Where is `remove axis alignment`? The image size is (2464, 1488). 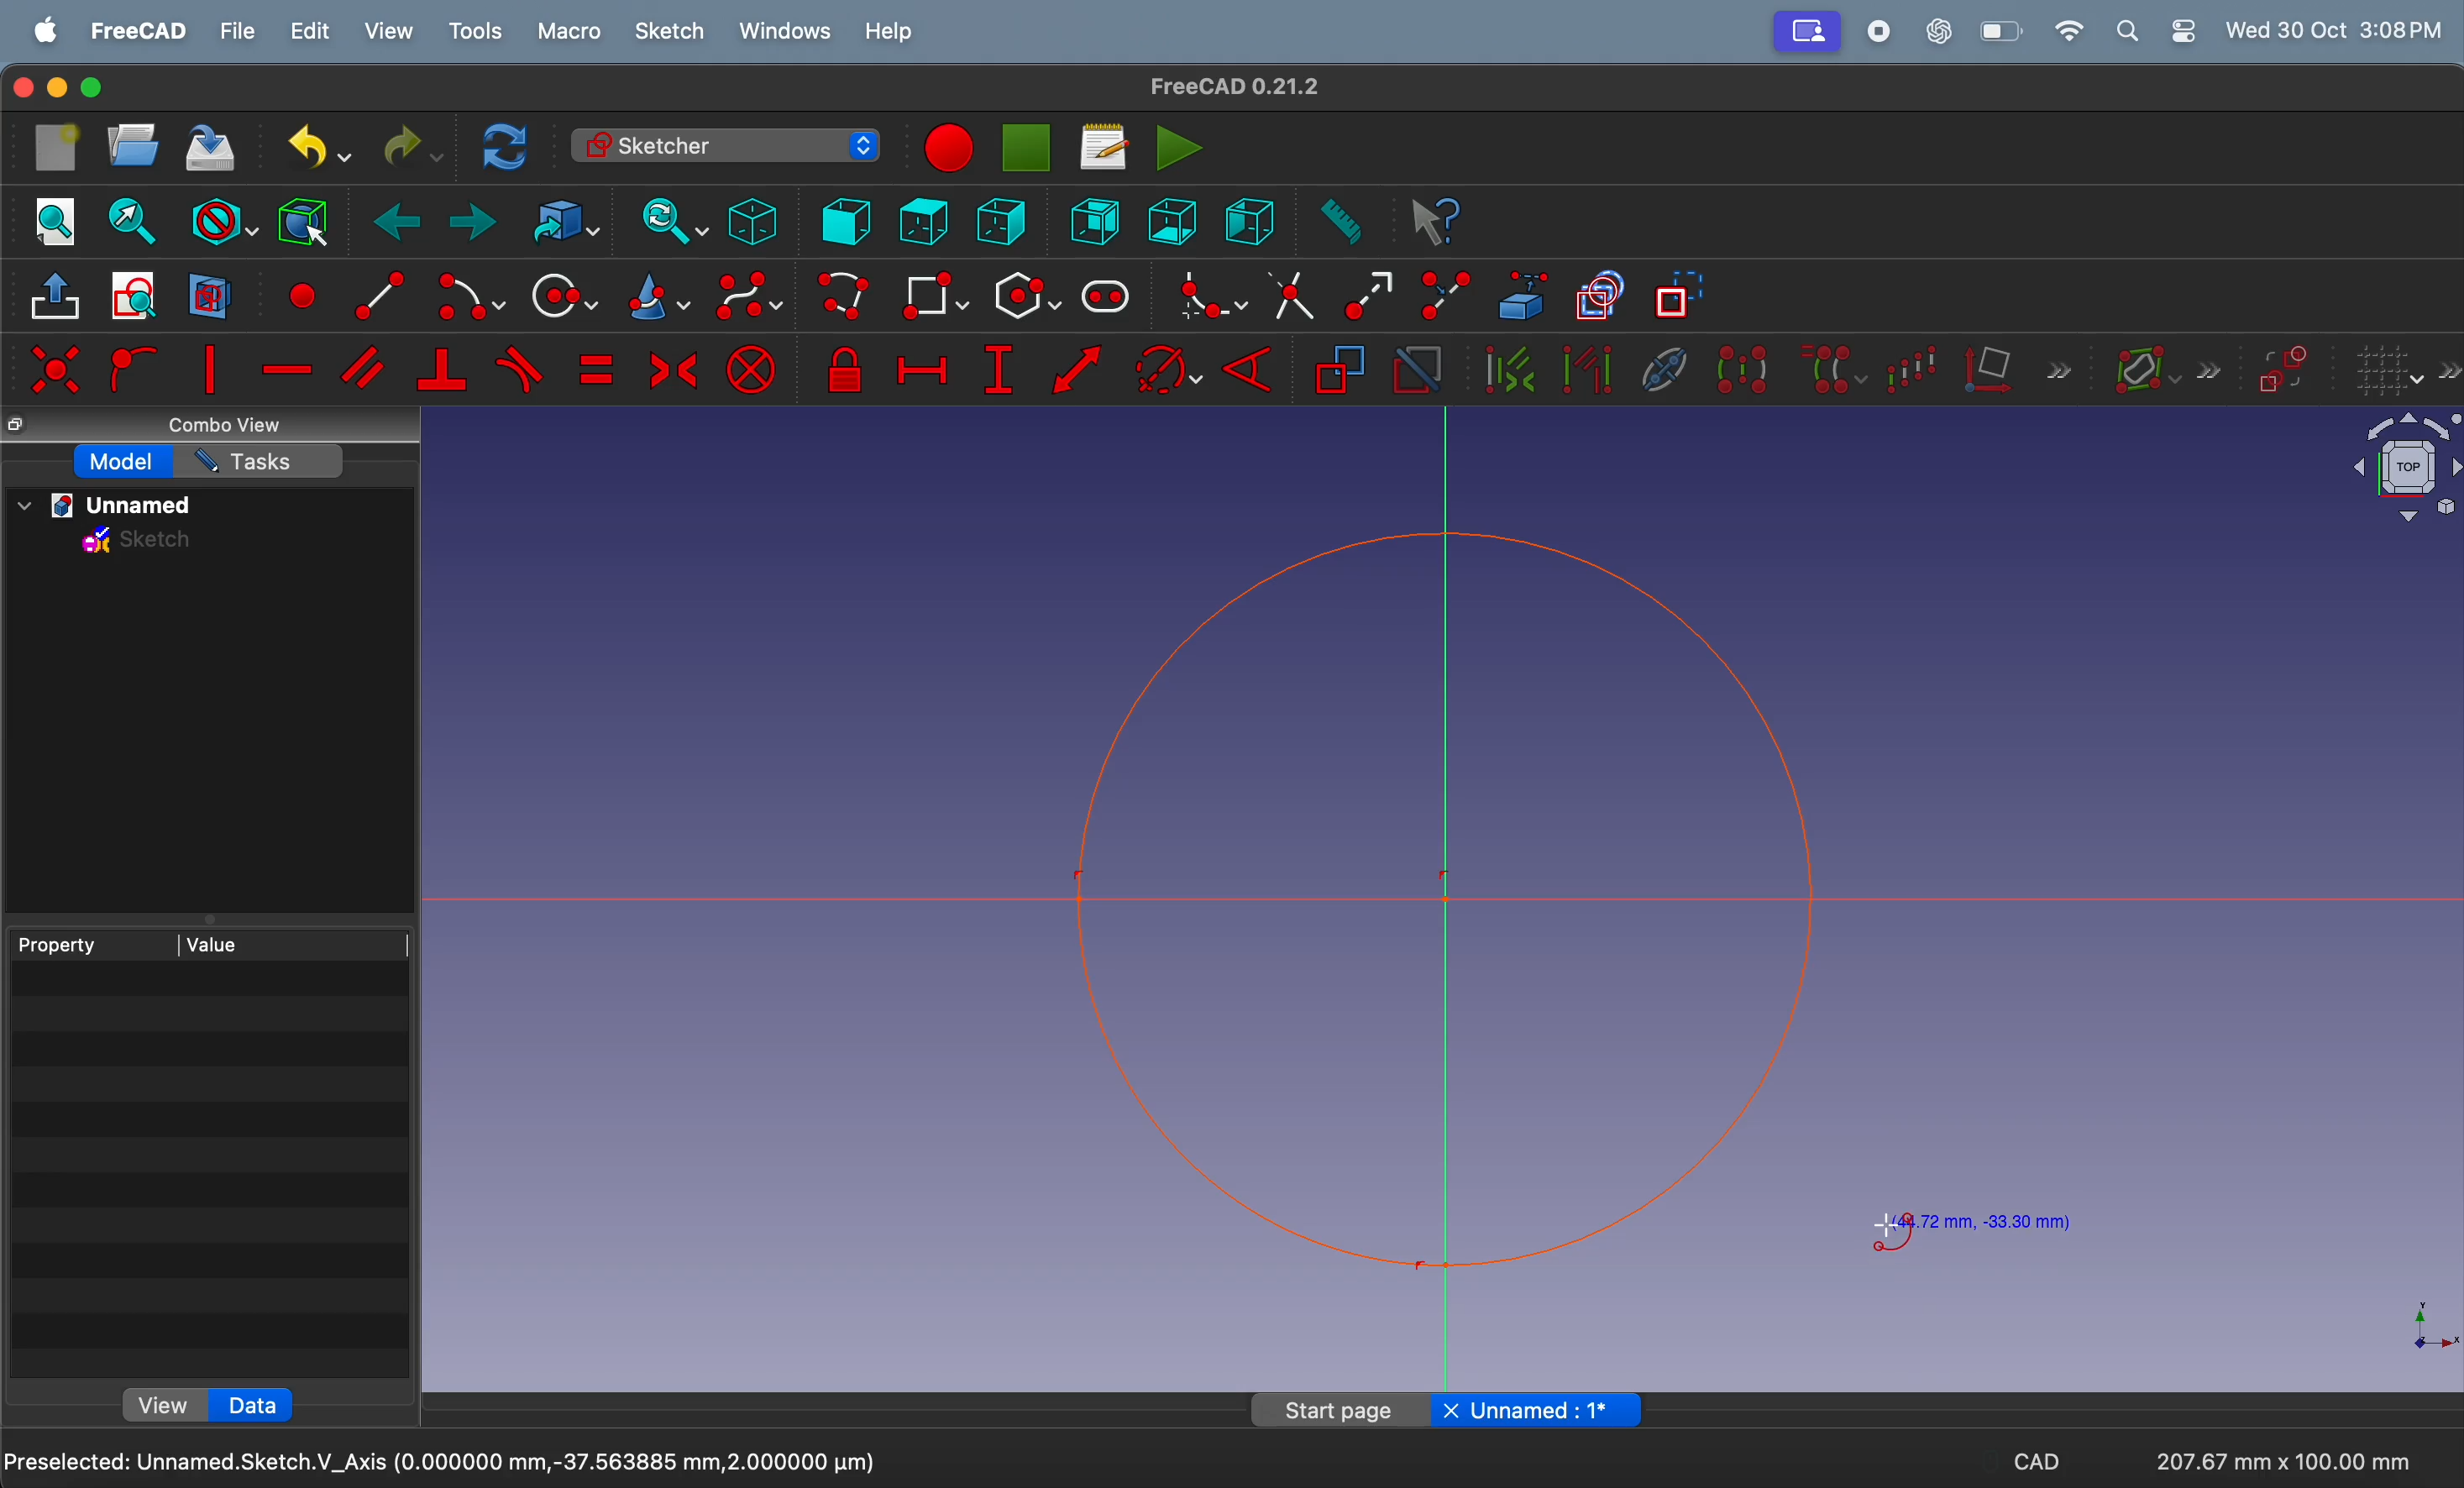
remove axis alignment is located at coordinates (2019, 368).